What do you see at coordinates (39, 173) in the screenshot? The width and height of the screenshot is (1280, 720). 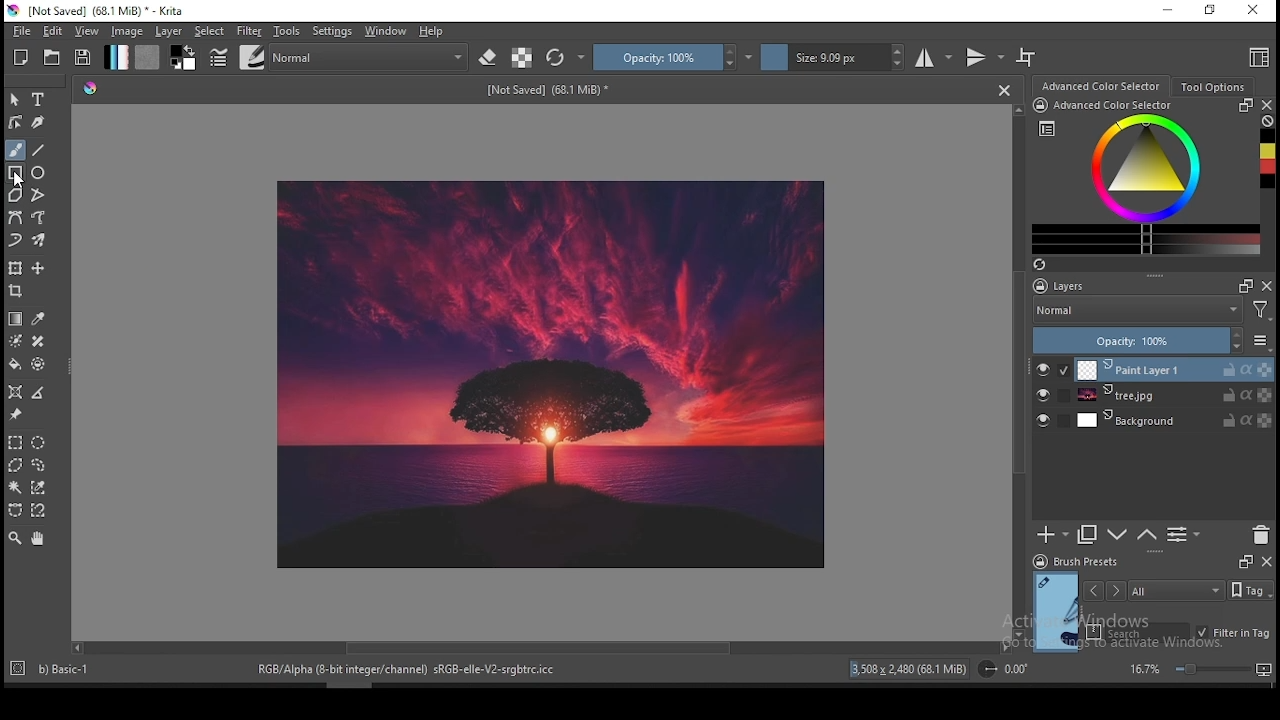 I see `ellipse tool` at bounding box center [39, 173].